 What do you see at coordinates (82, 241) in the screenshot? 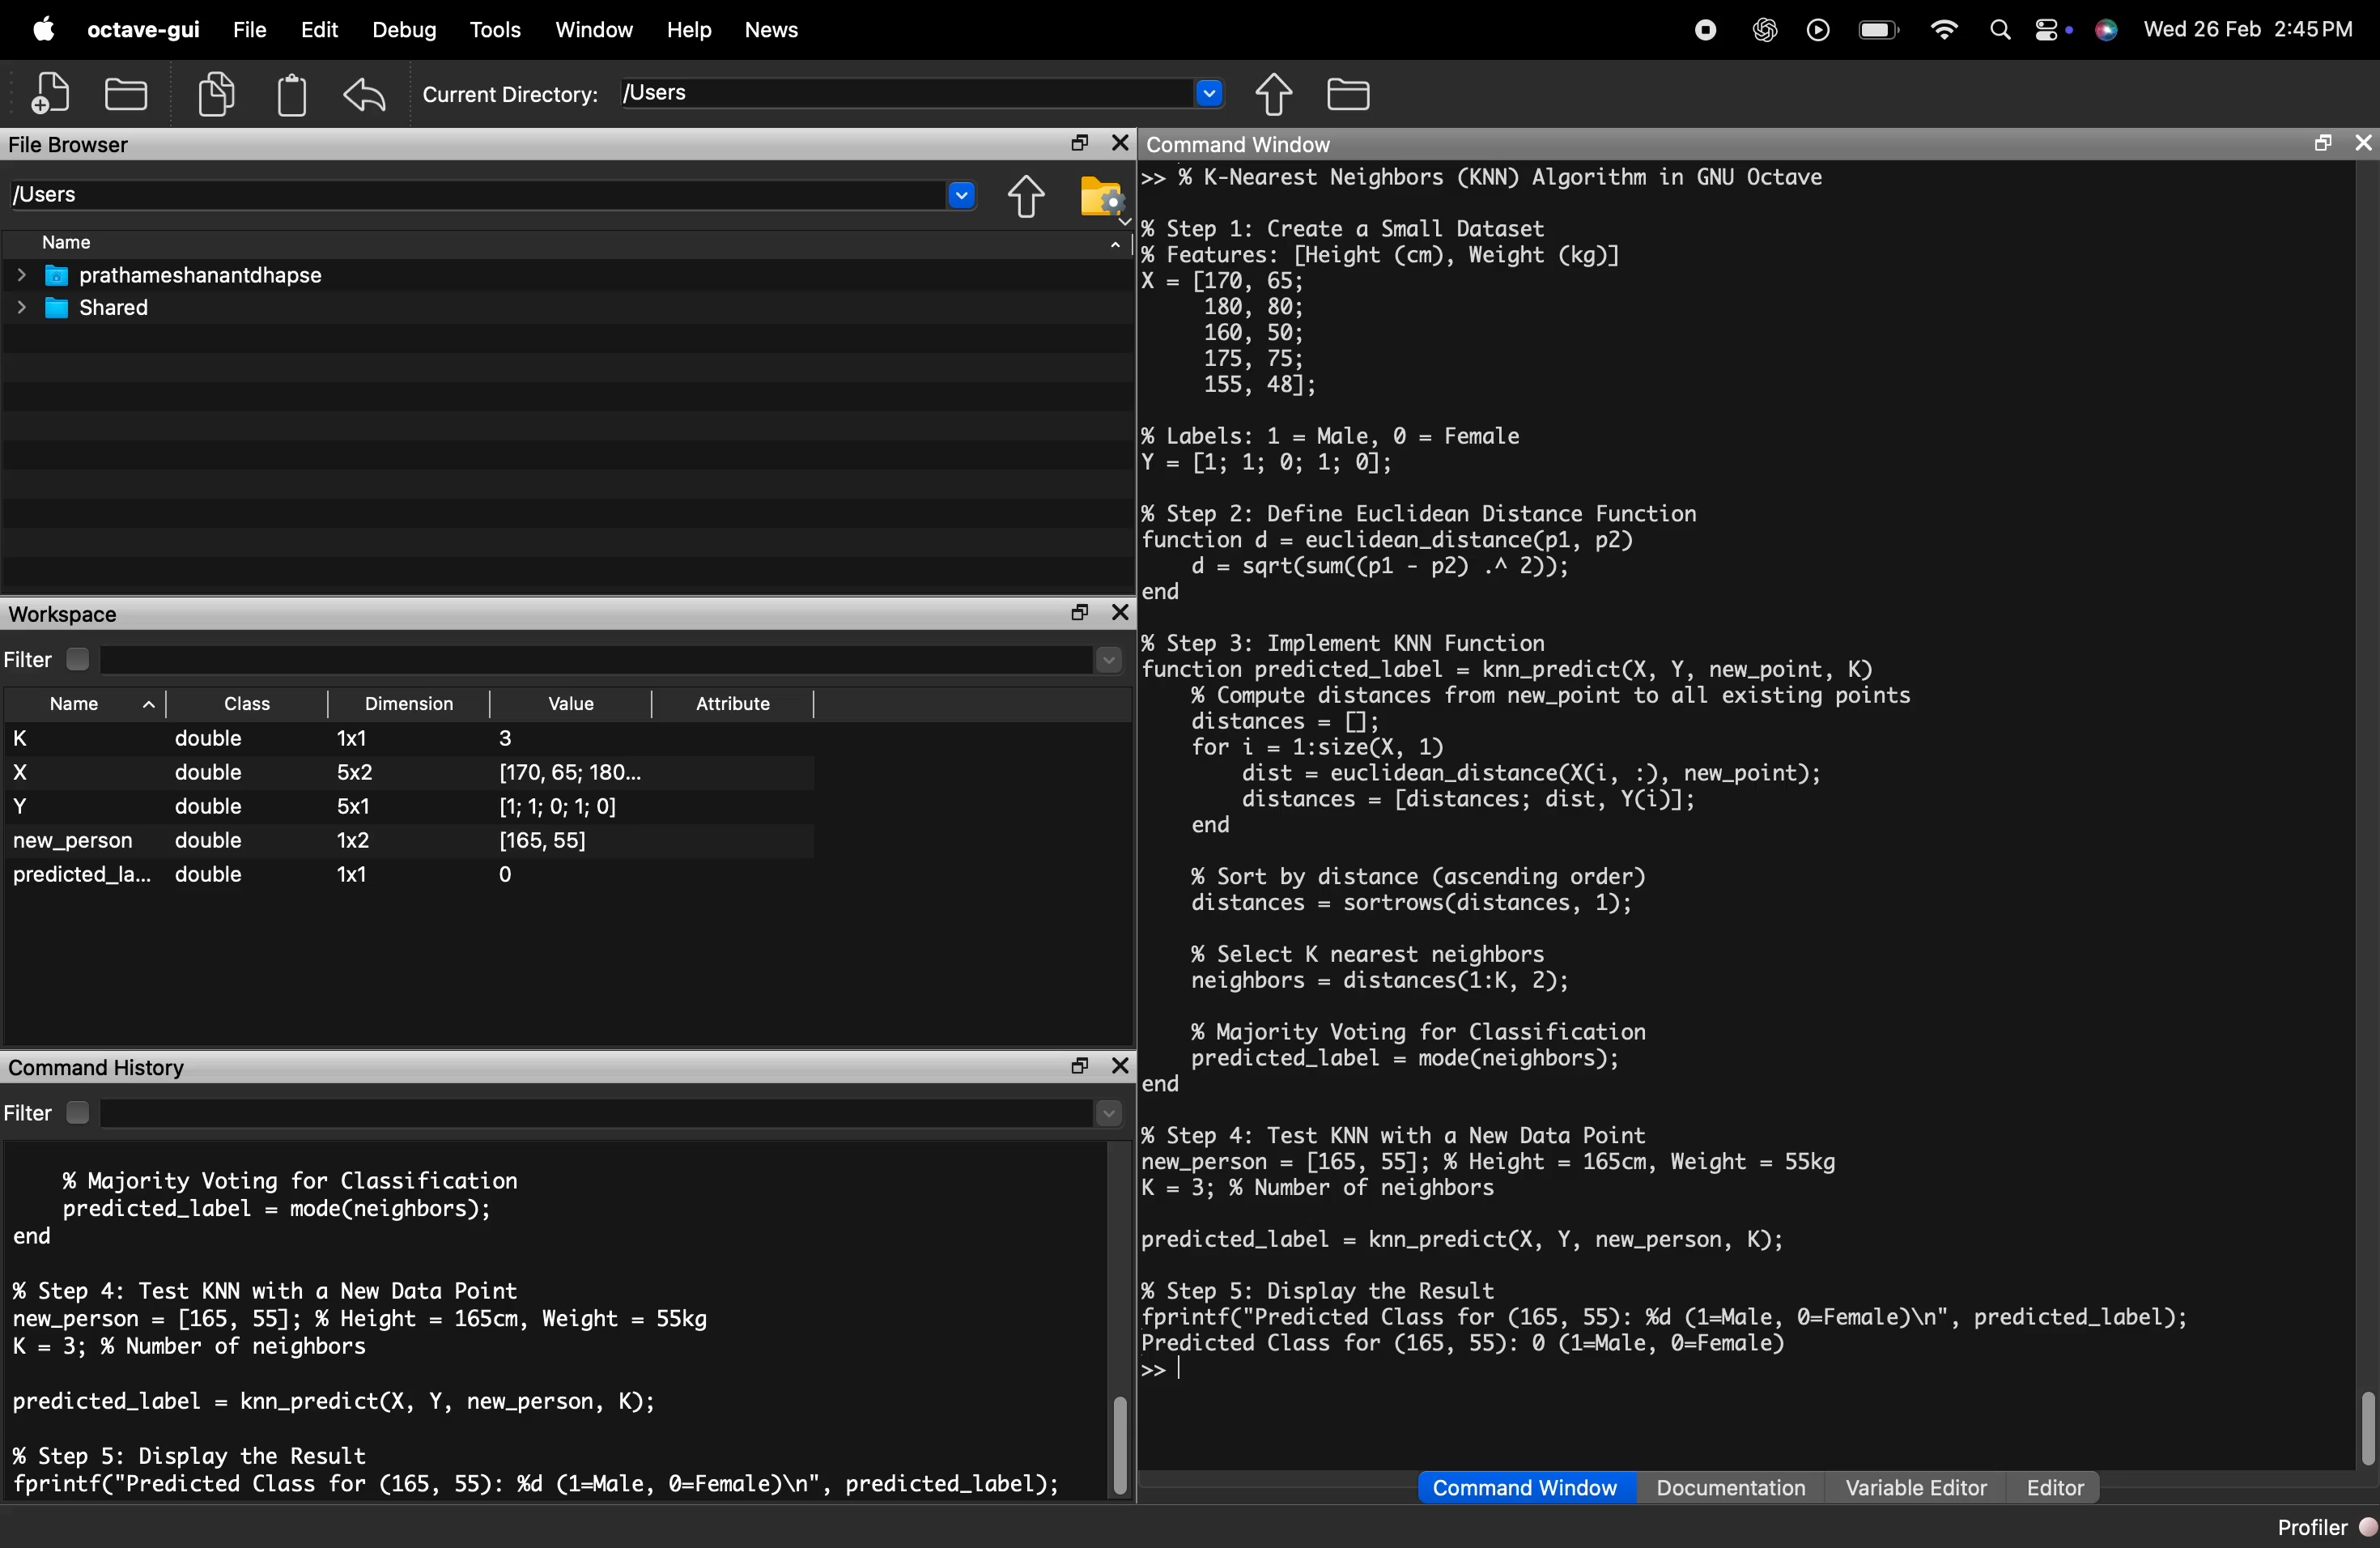
I see `Name` at bounding box center [82, 241].